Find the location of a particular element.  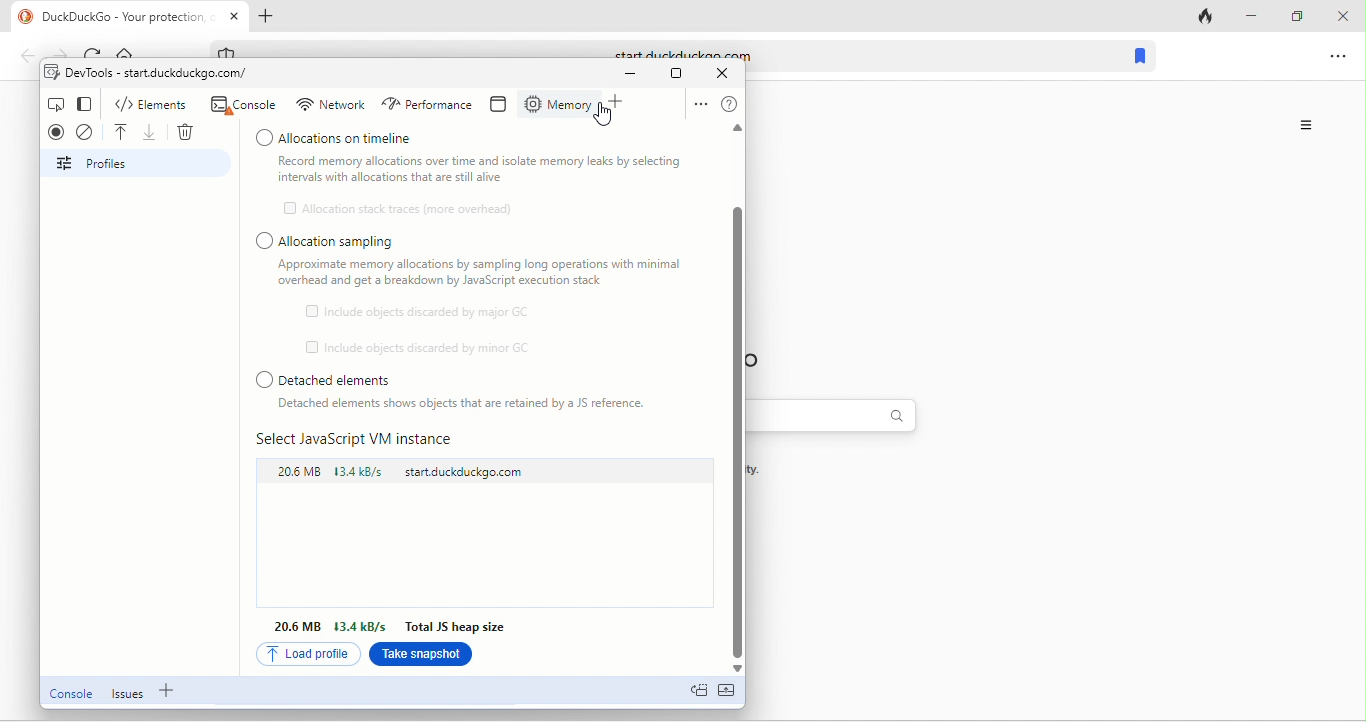

doc quick view is located at coordinates (700, 693).